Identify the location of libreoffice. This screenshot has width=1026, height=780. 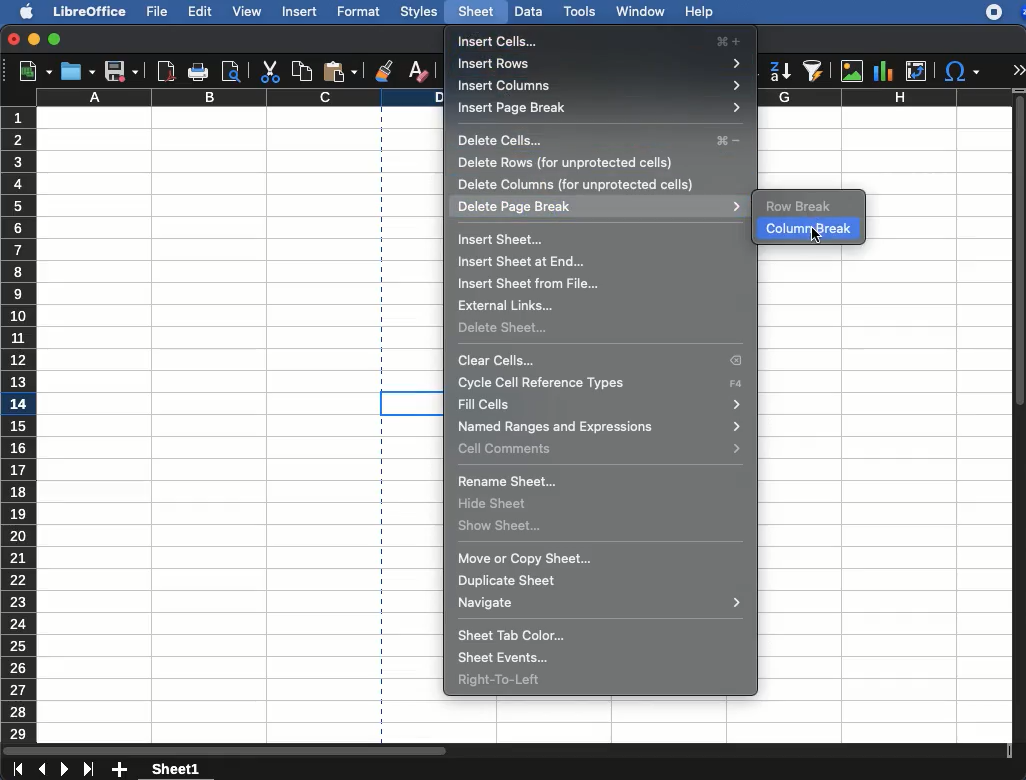
(90, 10).